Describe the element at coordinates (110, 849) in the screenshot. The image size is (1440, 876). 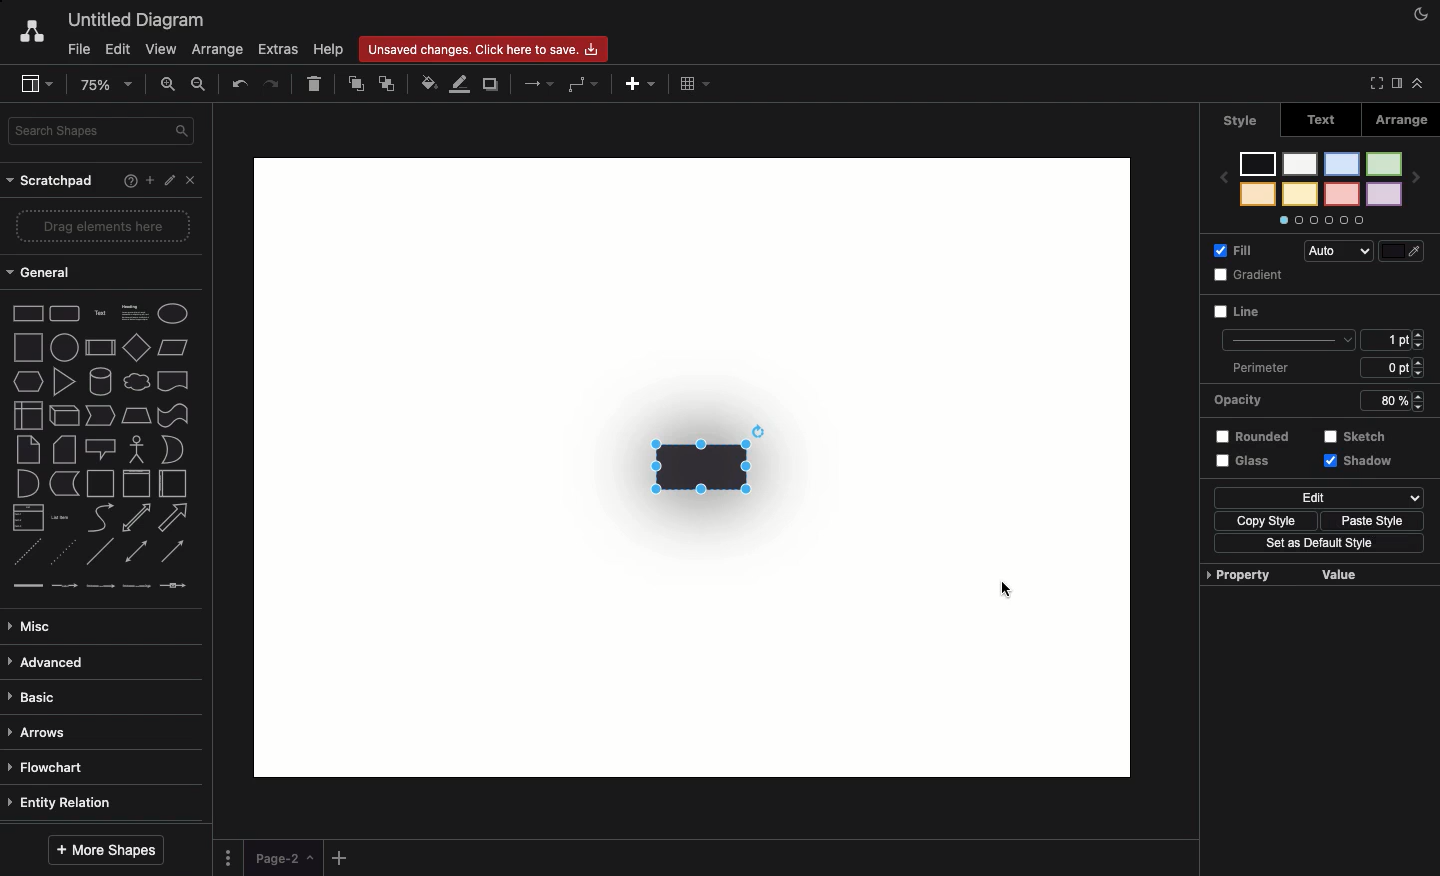
I see `More shapes` at that location.